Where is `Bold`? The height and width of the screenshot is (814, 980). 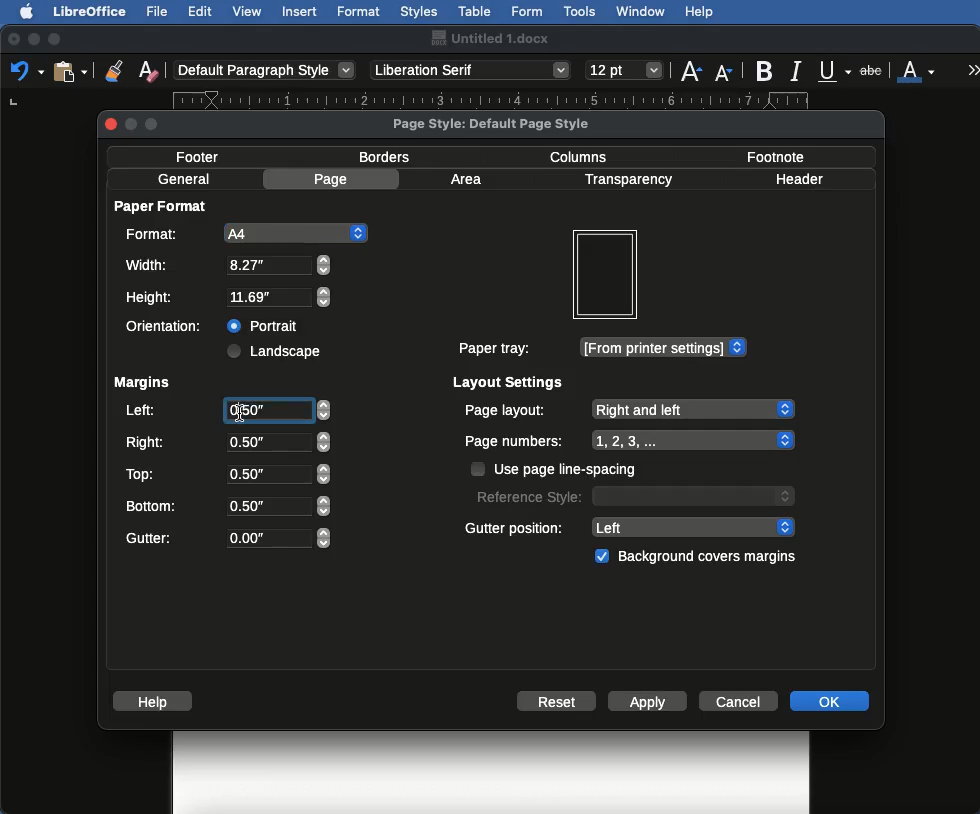 Bold is located at coordinates (766, 71).